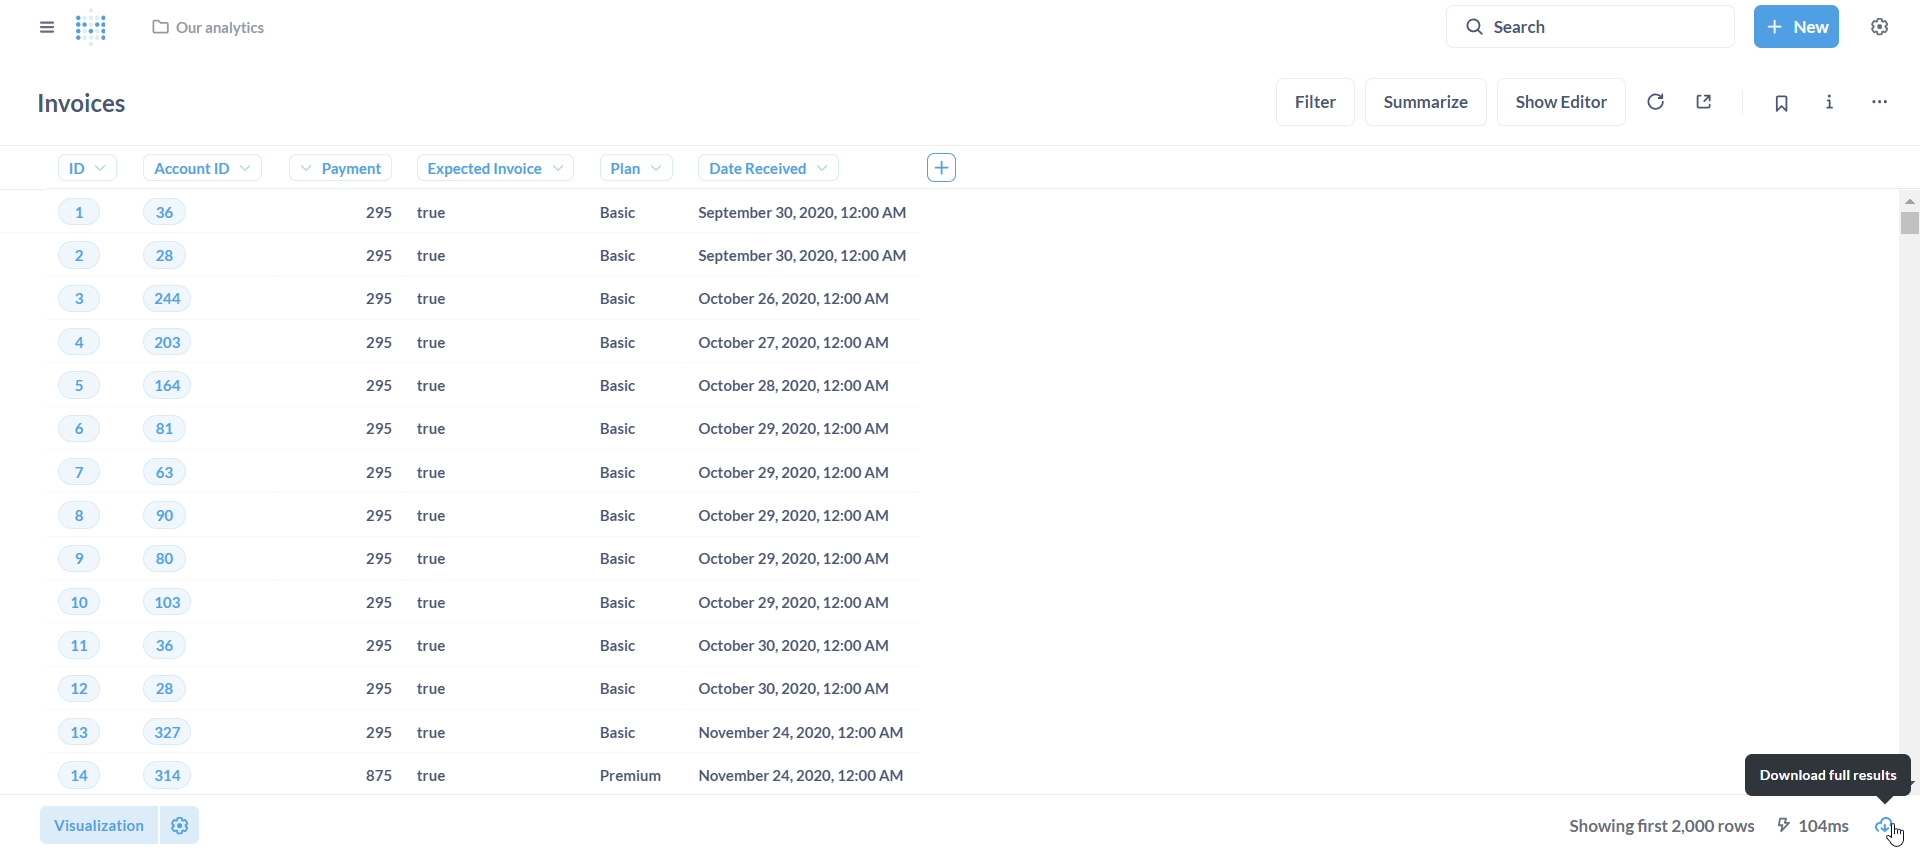  Describe the element at coordinates (611, 213) in the screenshot. I see `Basic` at that location.